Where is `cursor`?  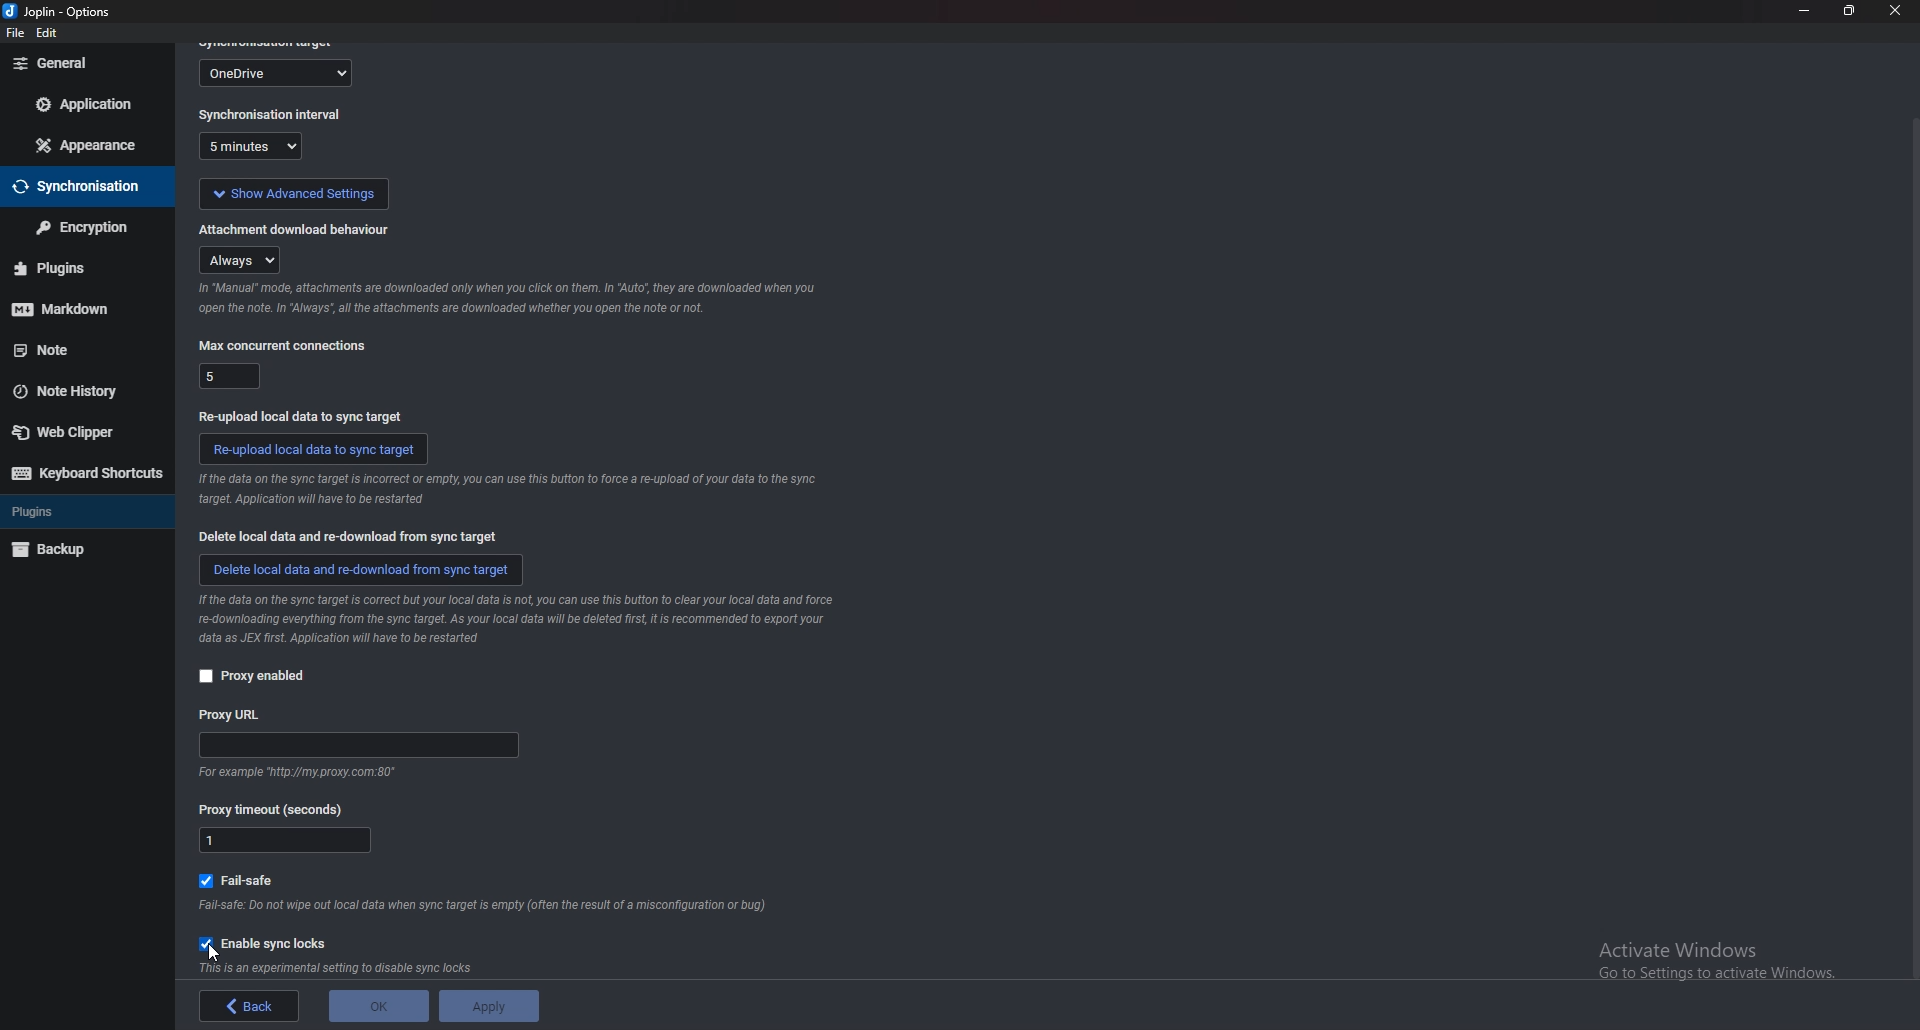
cursor is located at coordinates (213, 953).